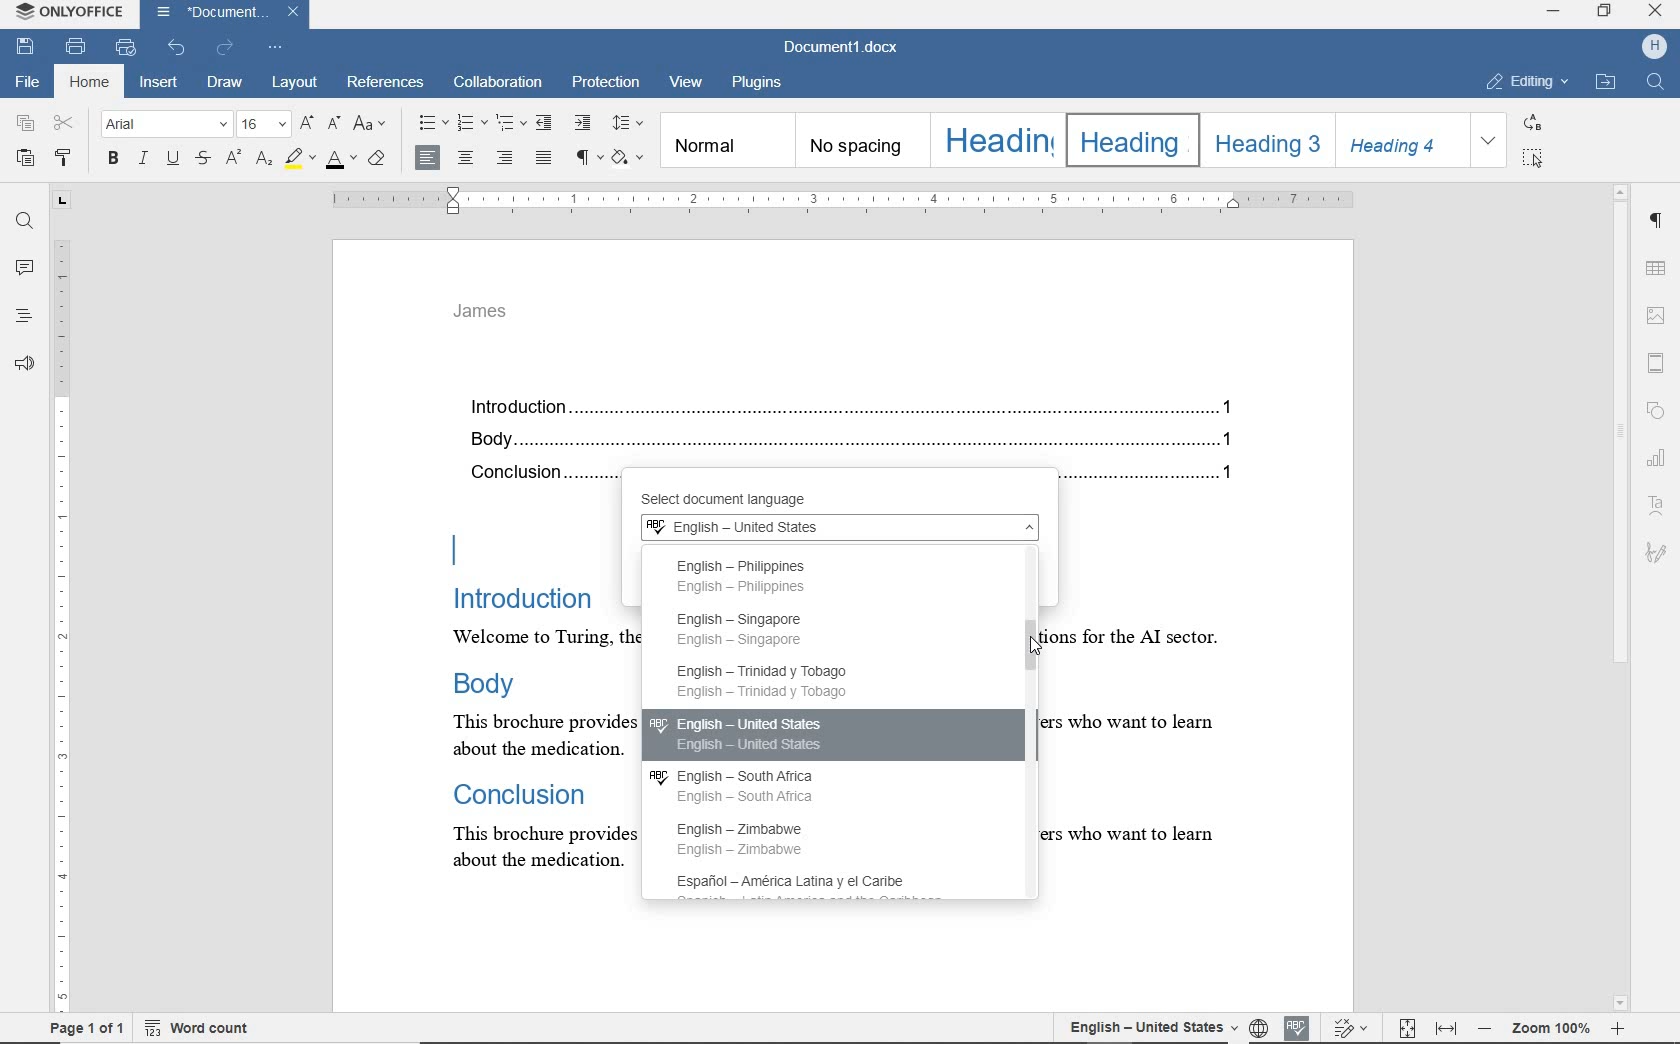  What do you see at coordinates (144, 159) in the screenshot?
I see `italic` at bounding box center [144, 159].